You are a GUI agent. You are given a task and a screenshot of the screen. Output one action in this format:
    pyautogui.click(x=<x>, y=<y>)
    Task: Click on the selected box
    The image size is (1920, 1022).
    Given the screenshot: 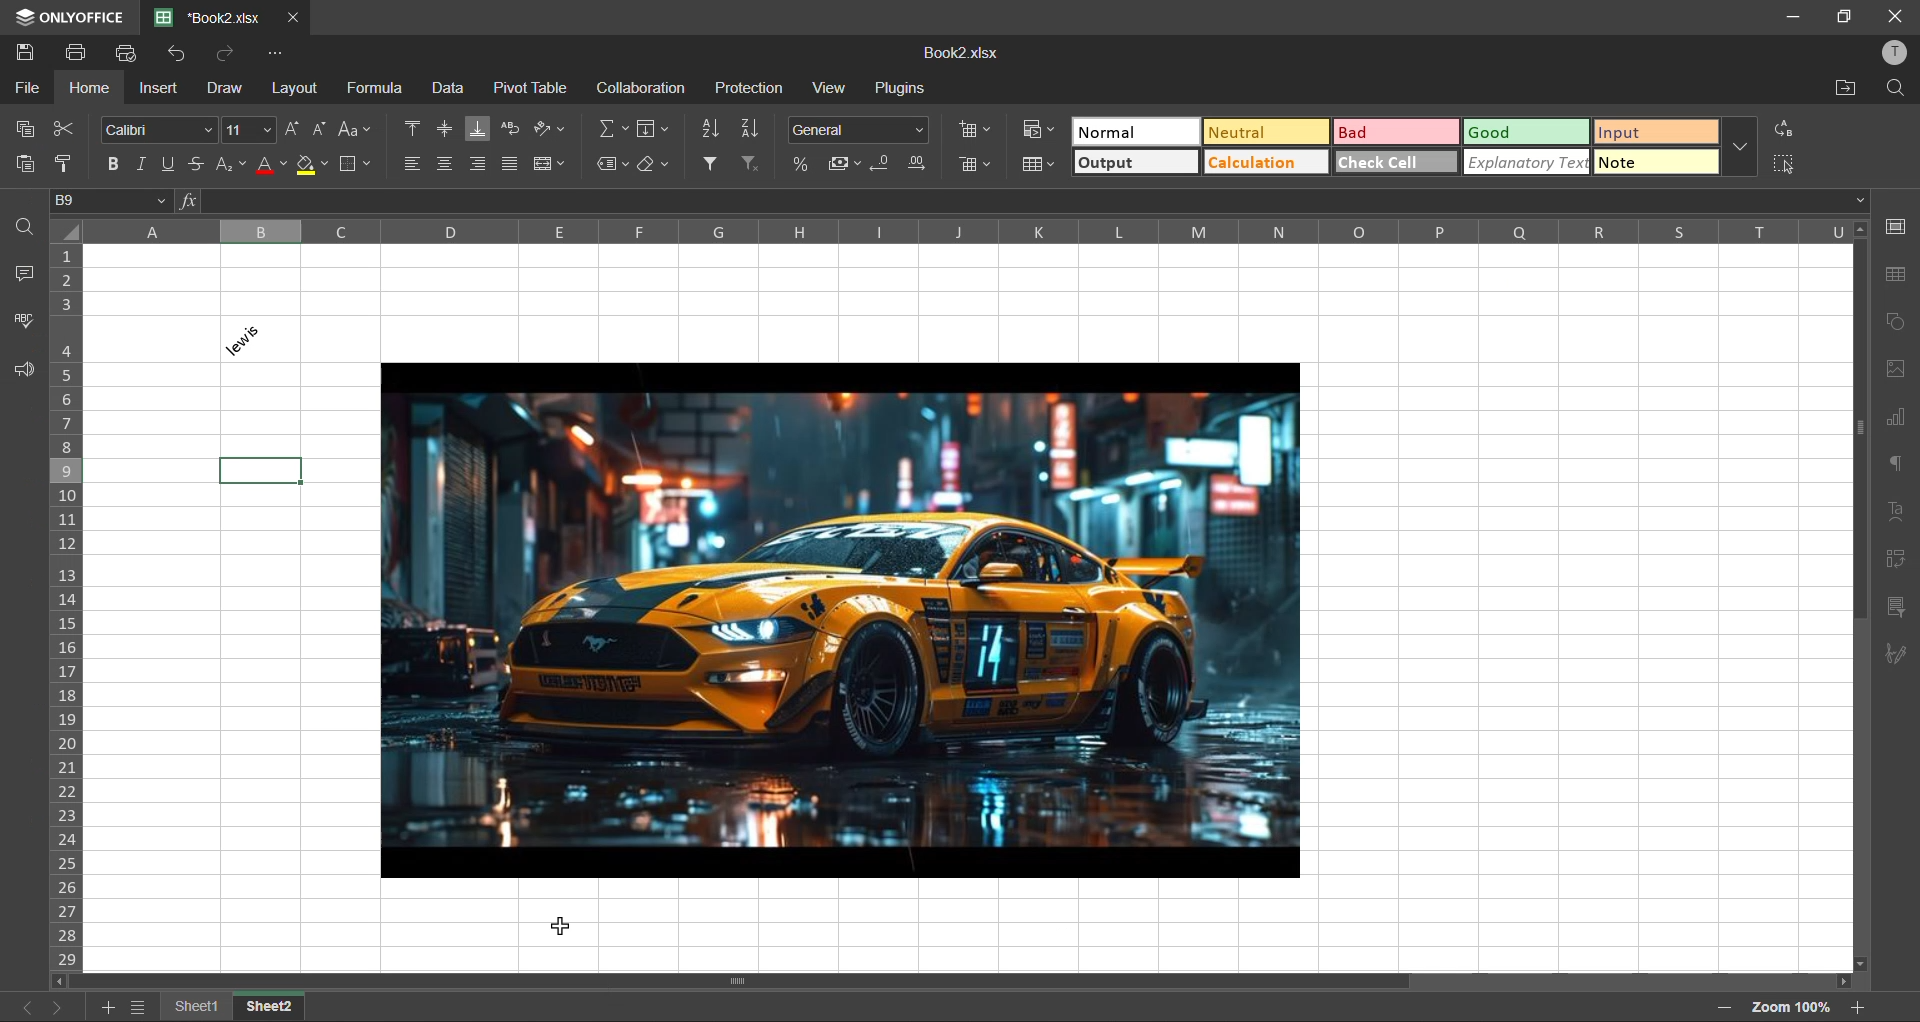 What is the action you would take?
    pyautogui.click(x=262, y=470)
    